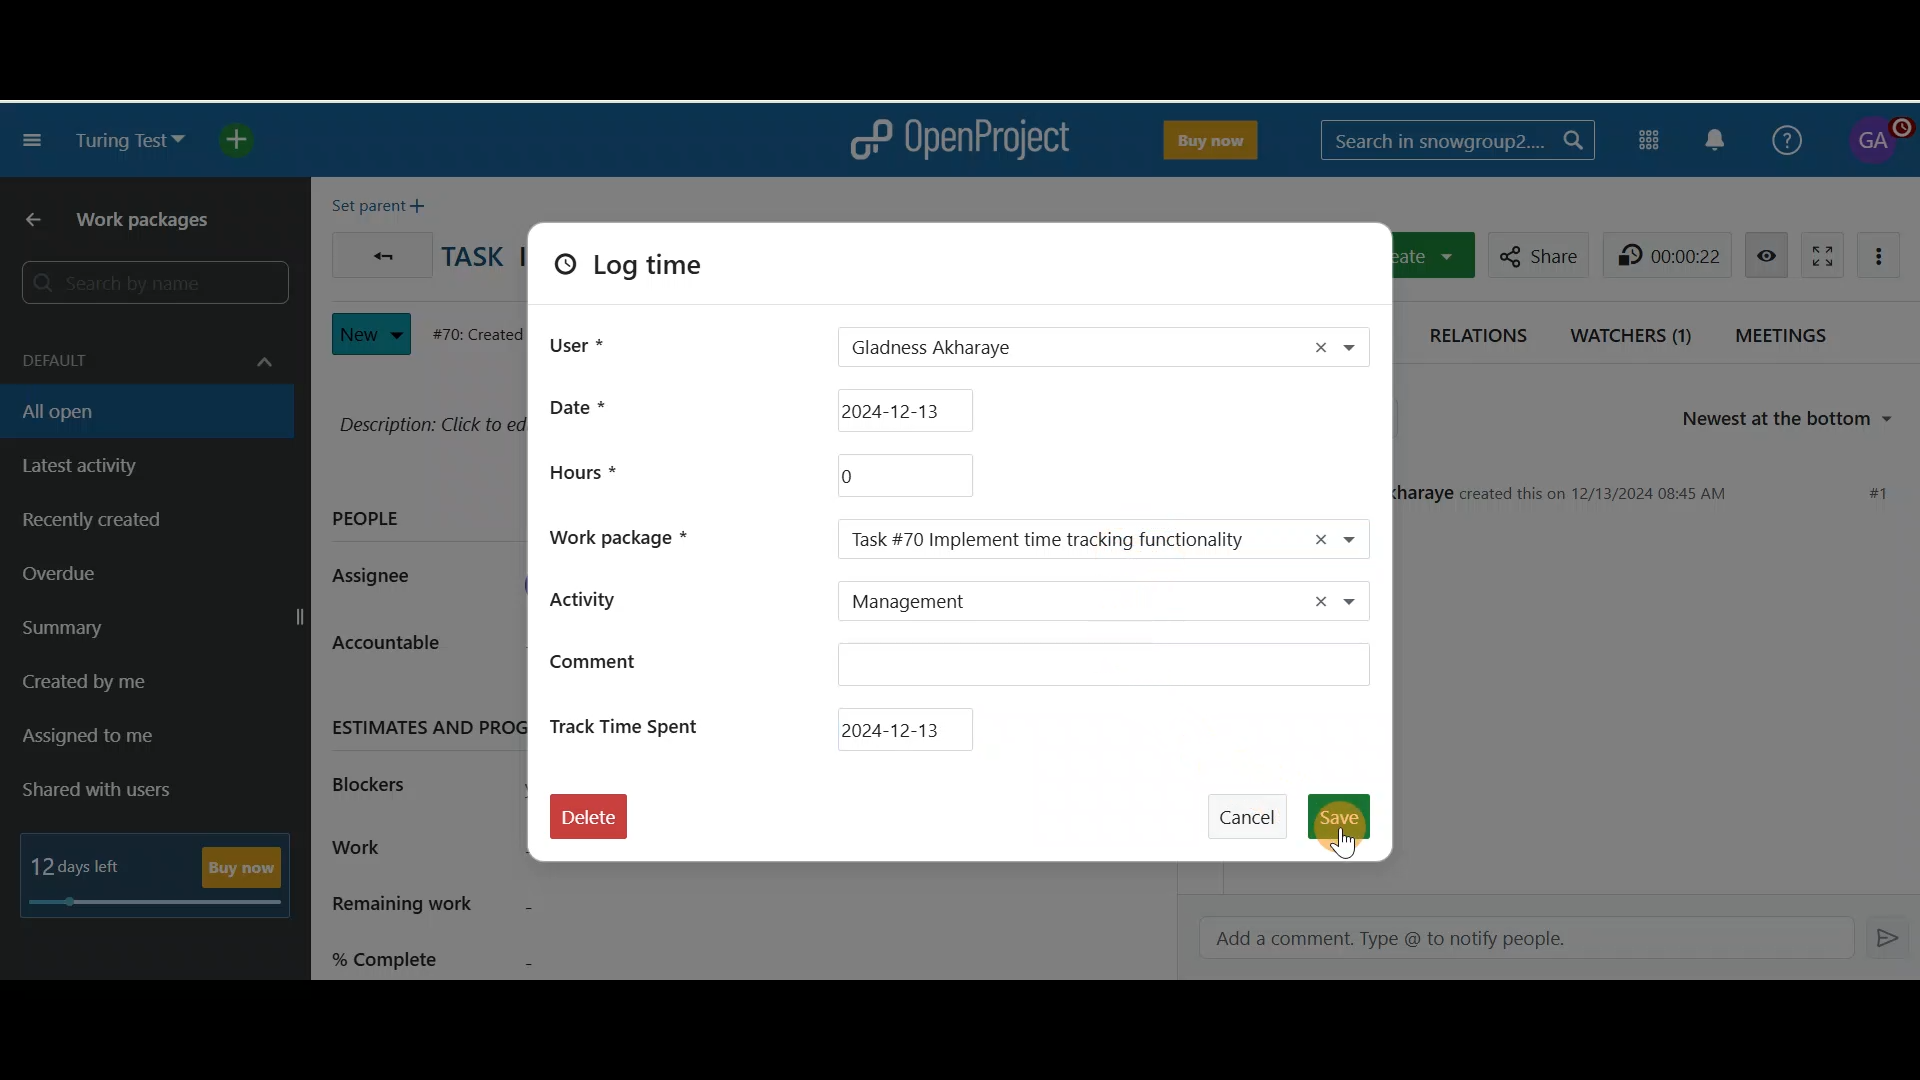 Image resolution: width=1920 pixels, height=1080 pixels. Describe the element at coordinates (658, 272) in the screenshot. I see `Log time` at that location.